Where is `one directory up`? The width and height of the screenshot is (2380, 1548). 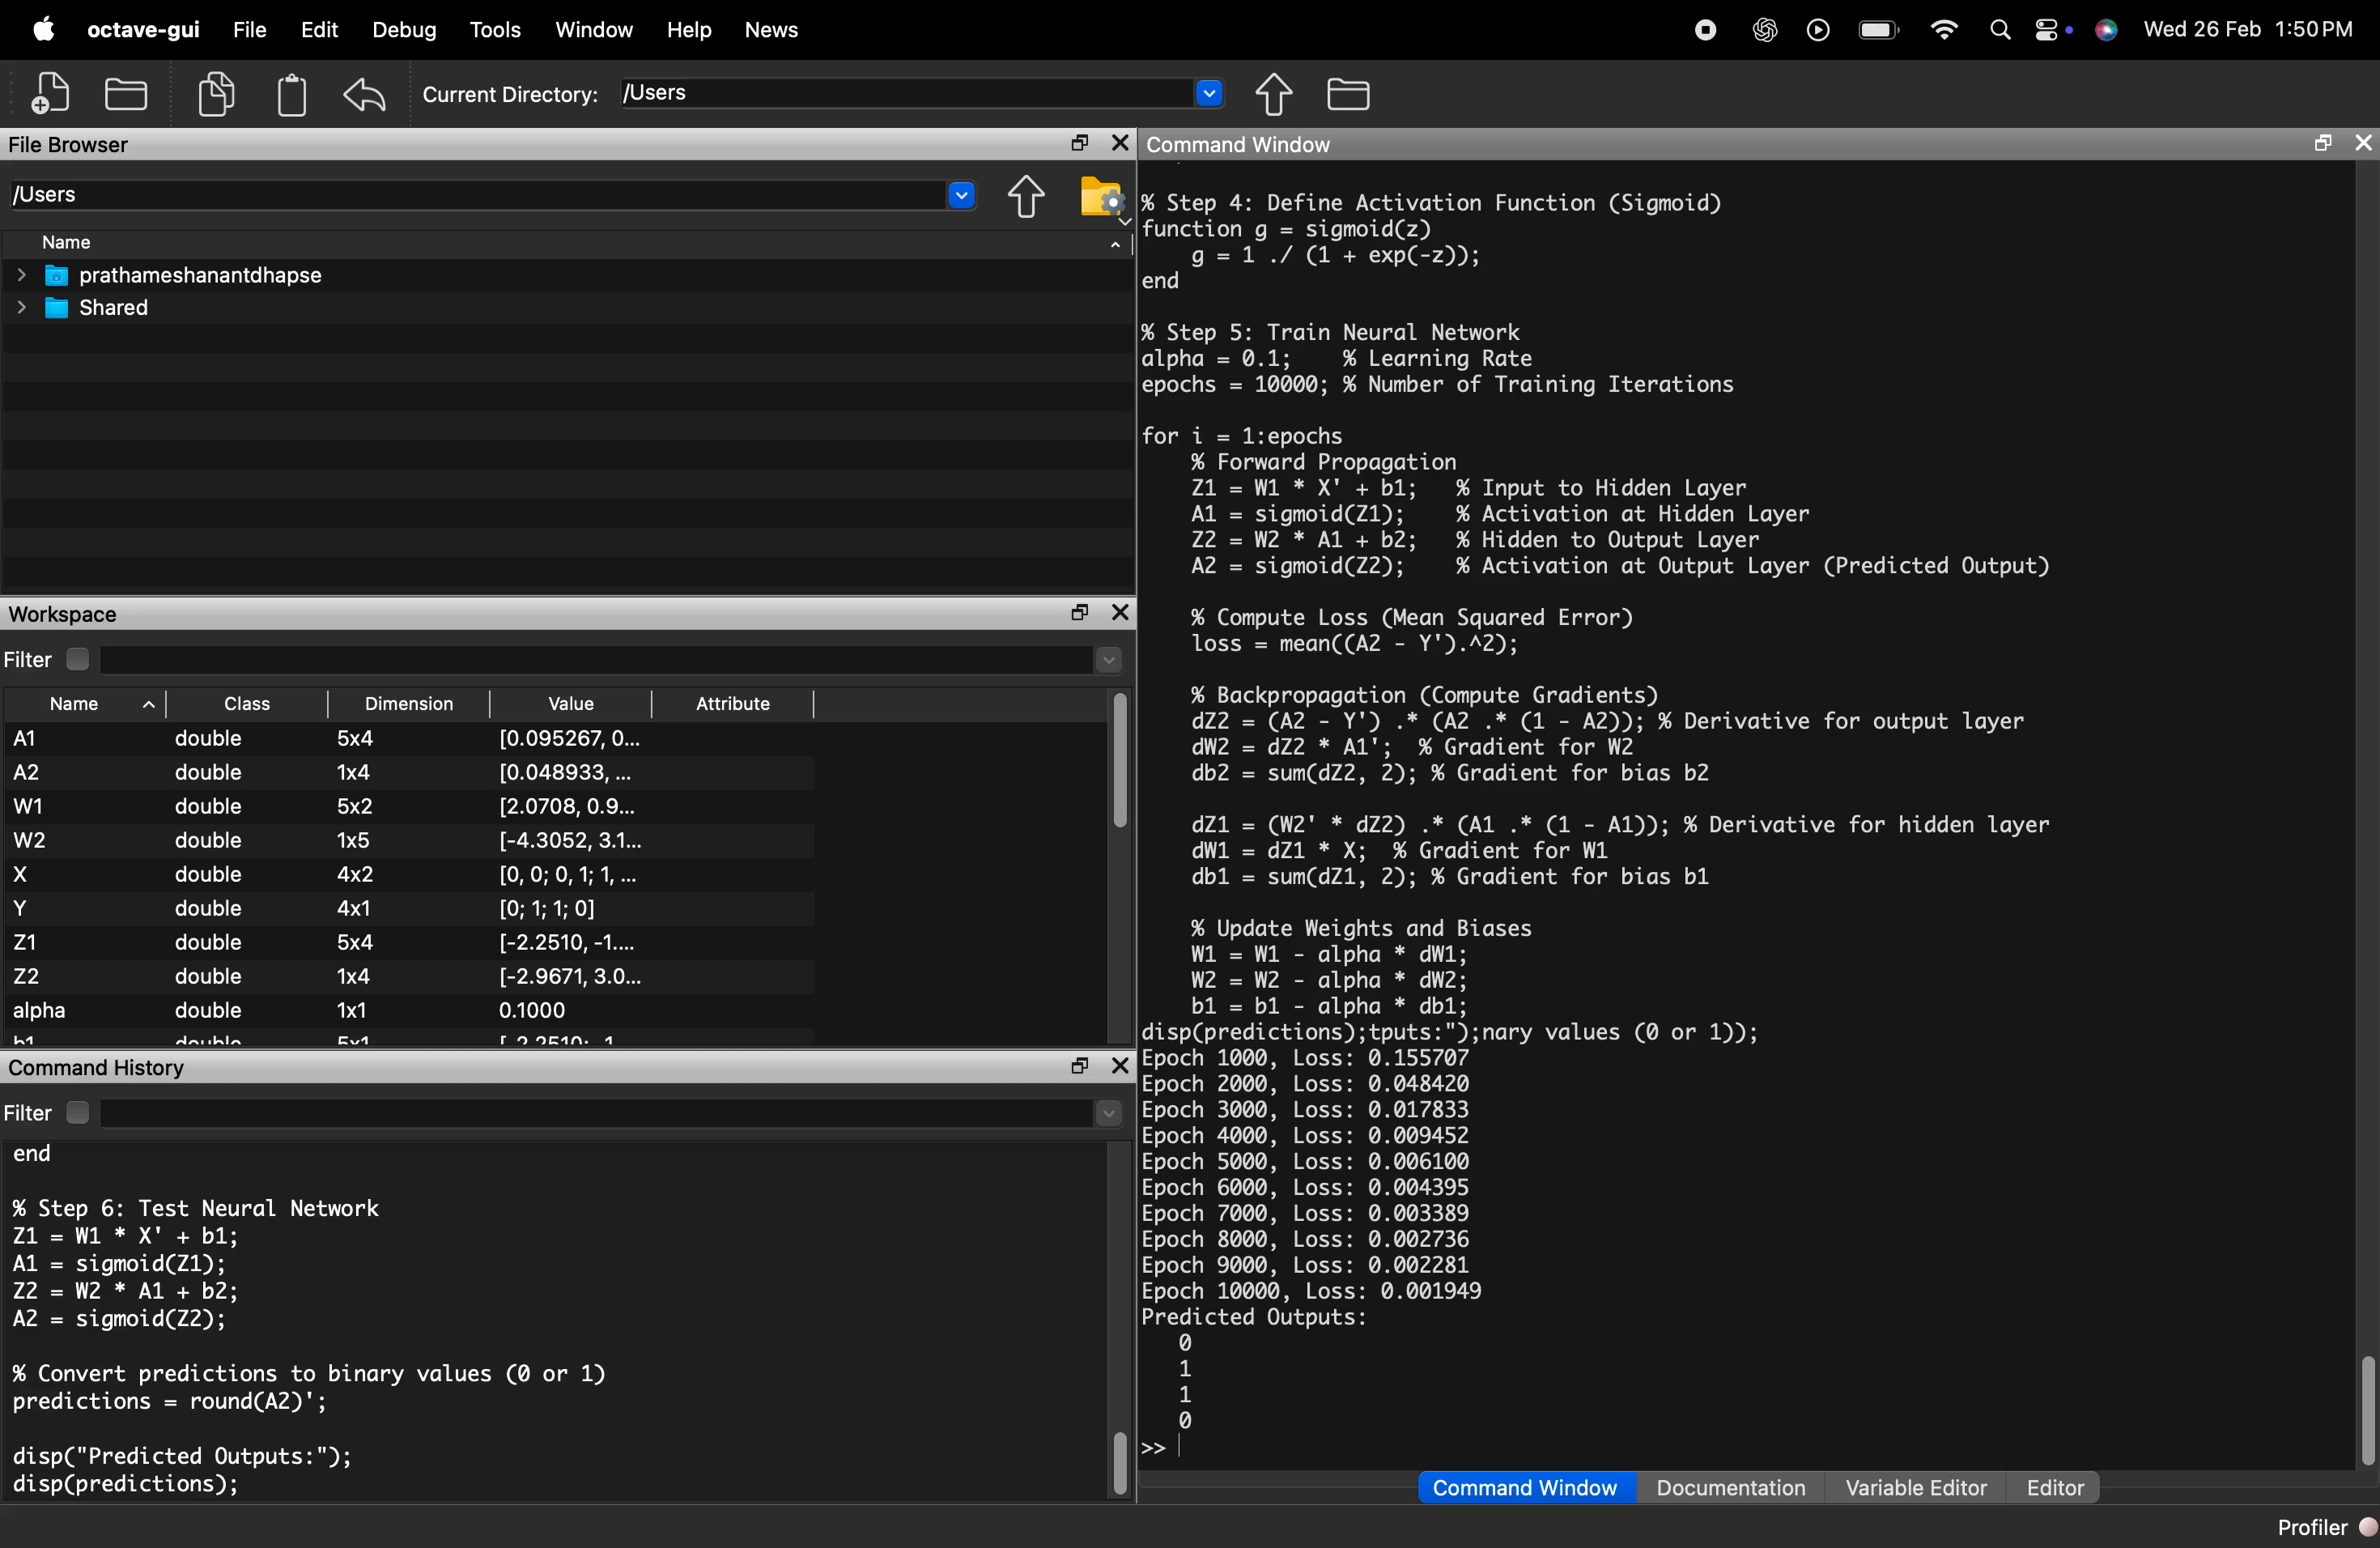 one directory up is located at coordinates (1030, 196).